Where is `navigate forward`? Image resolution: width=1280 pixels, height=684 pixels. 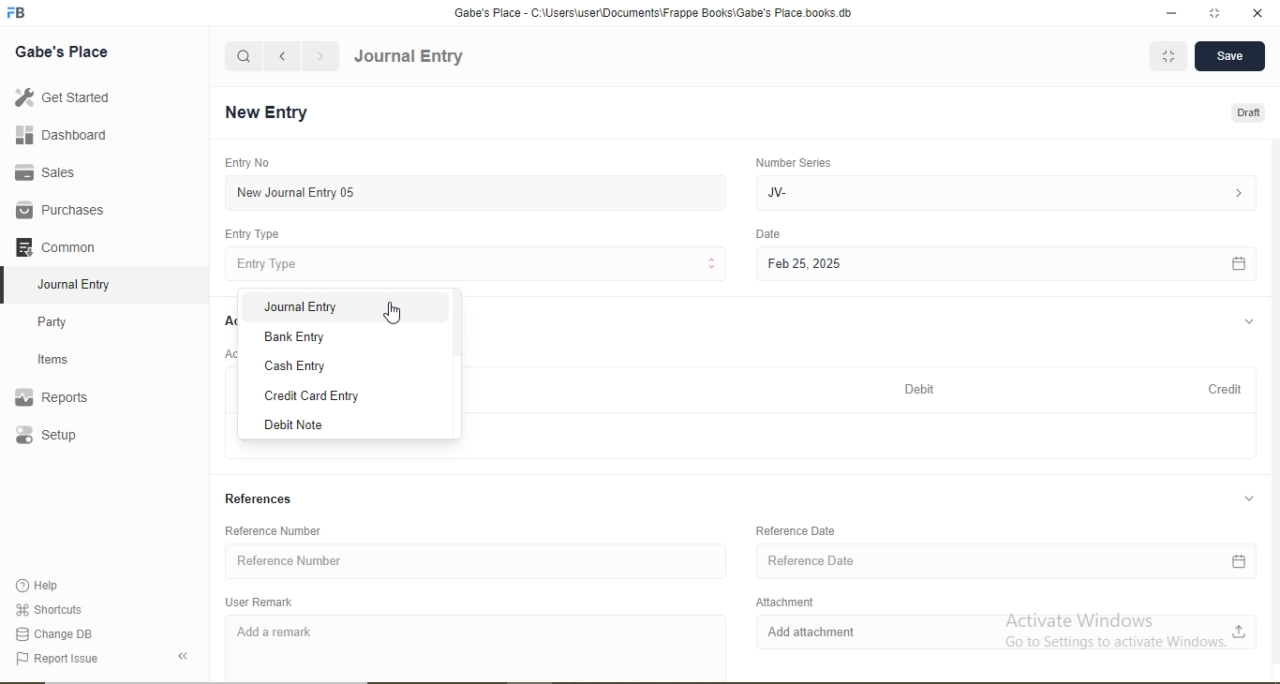 navigate forward is located at coordinates (322, 56).